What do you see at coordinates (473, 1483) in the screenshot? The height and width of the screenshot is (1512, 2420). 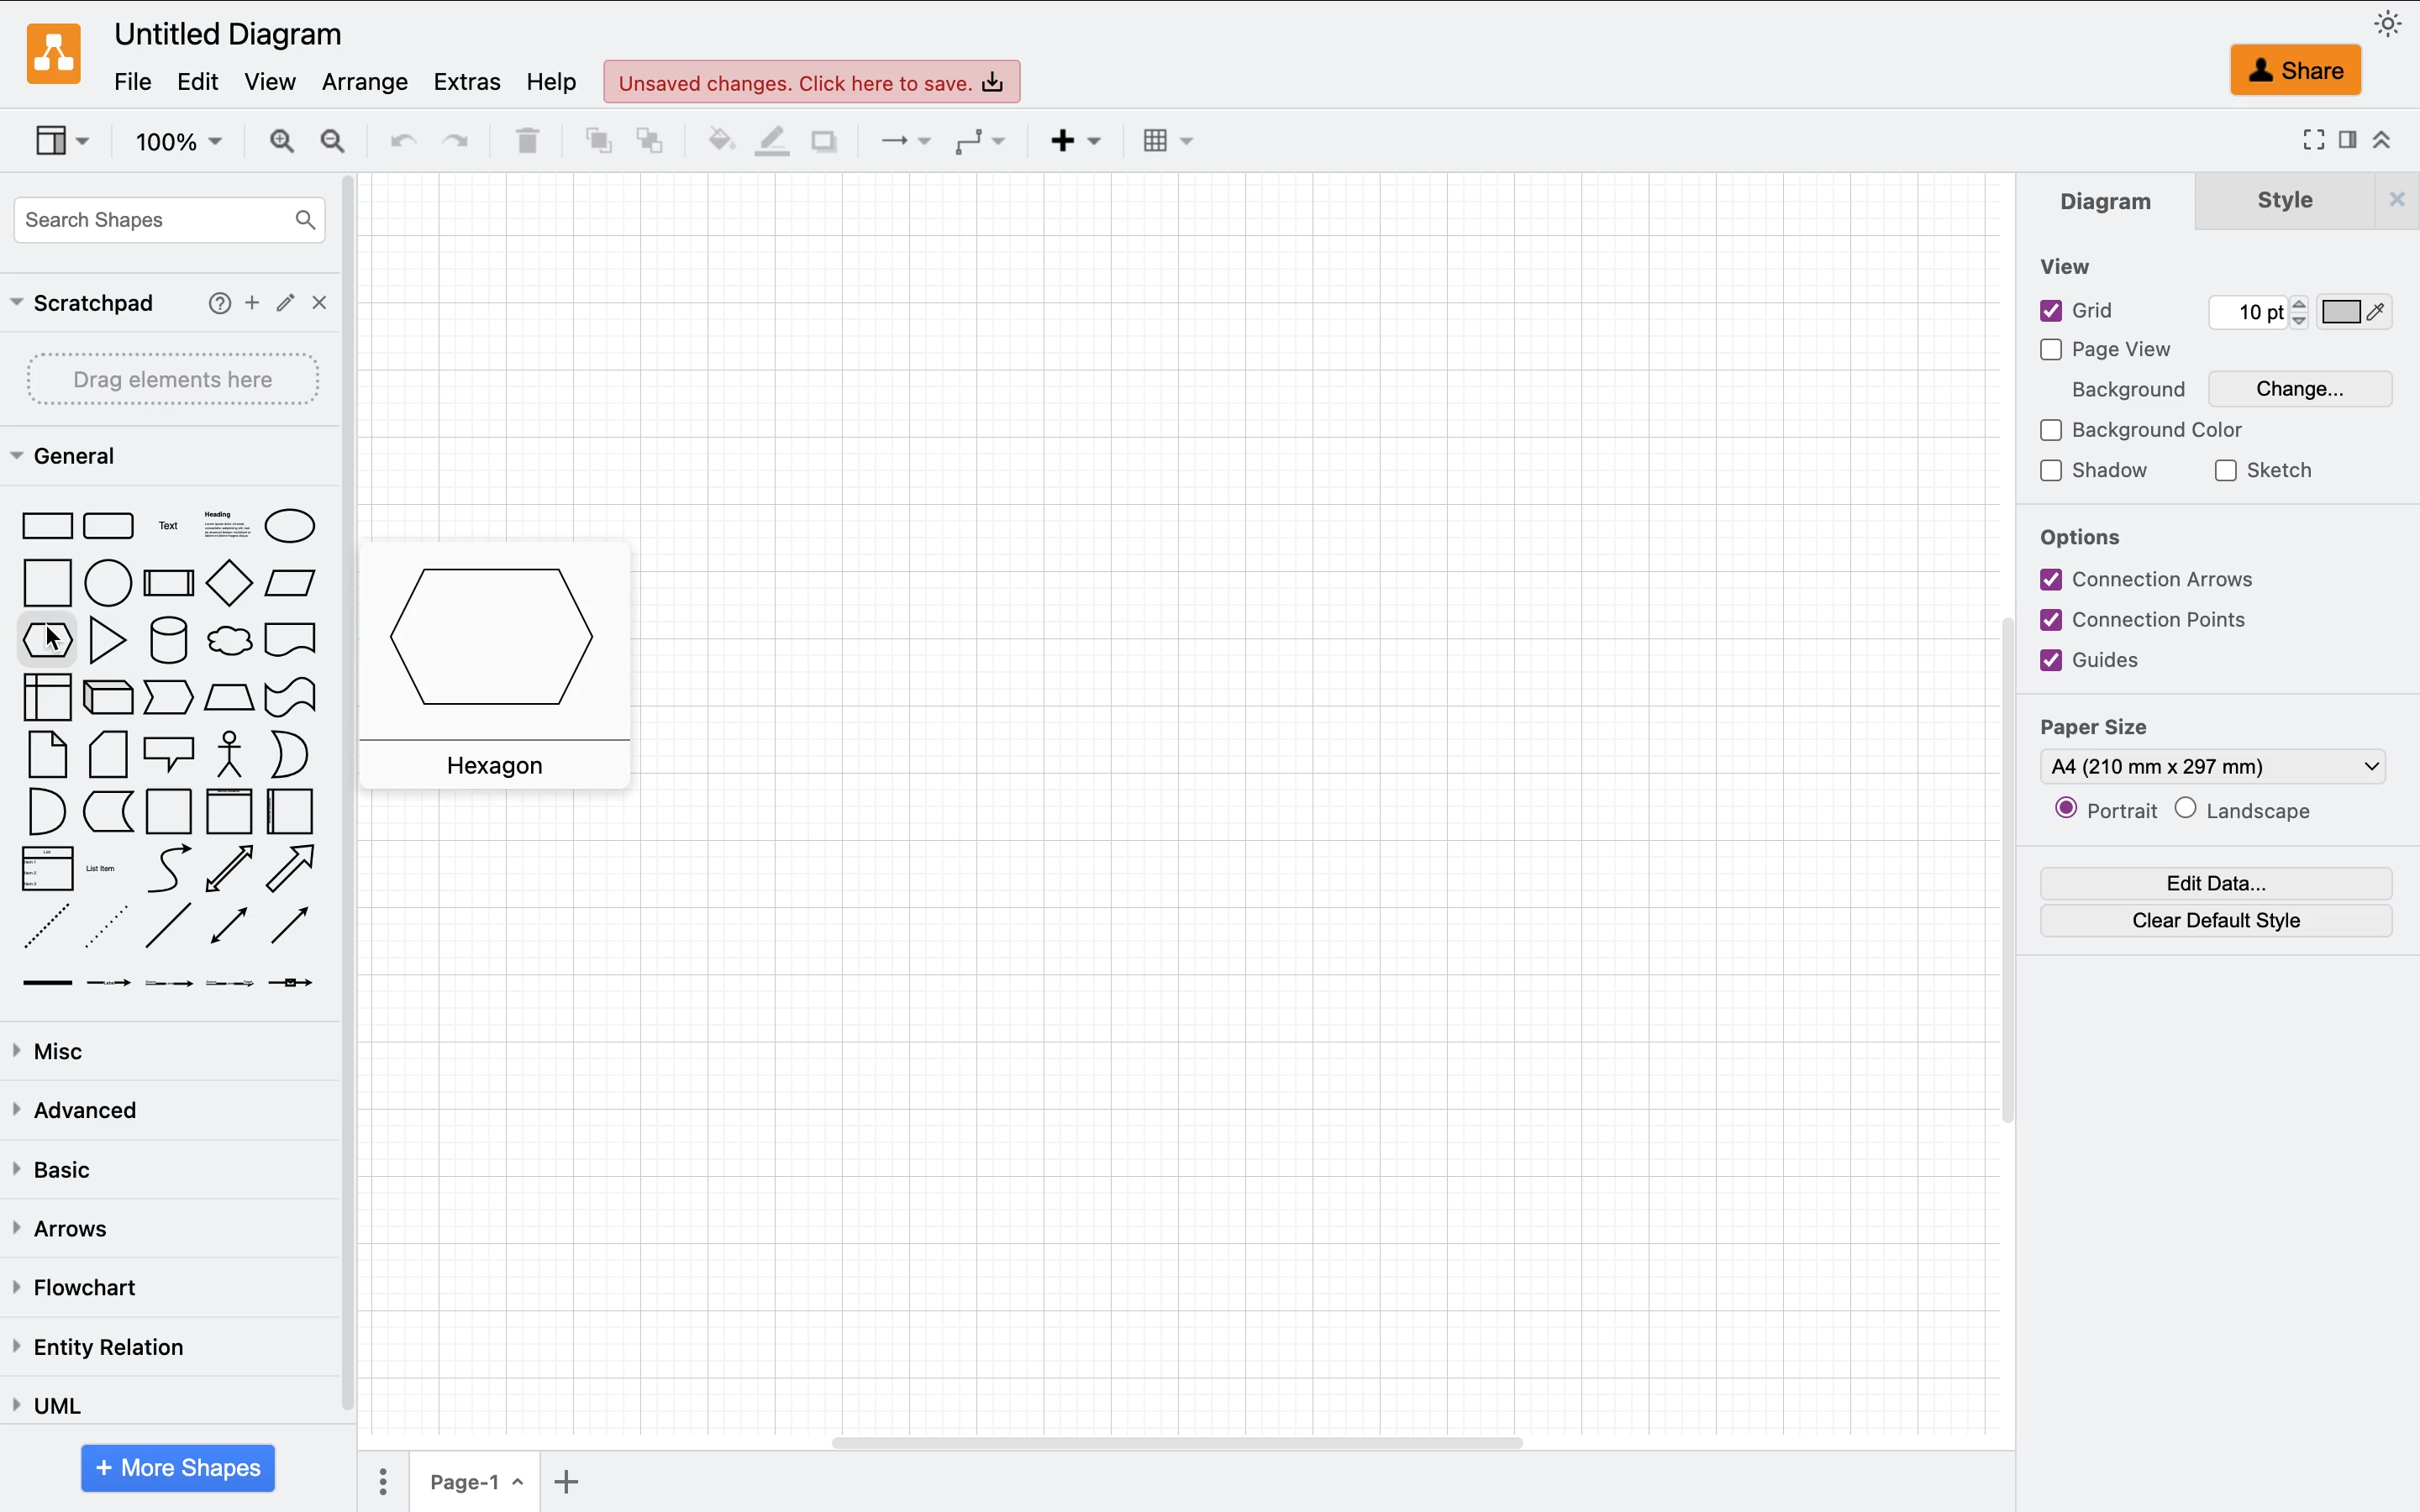 I see `page 1` at bounding box center [473, 1483].